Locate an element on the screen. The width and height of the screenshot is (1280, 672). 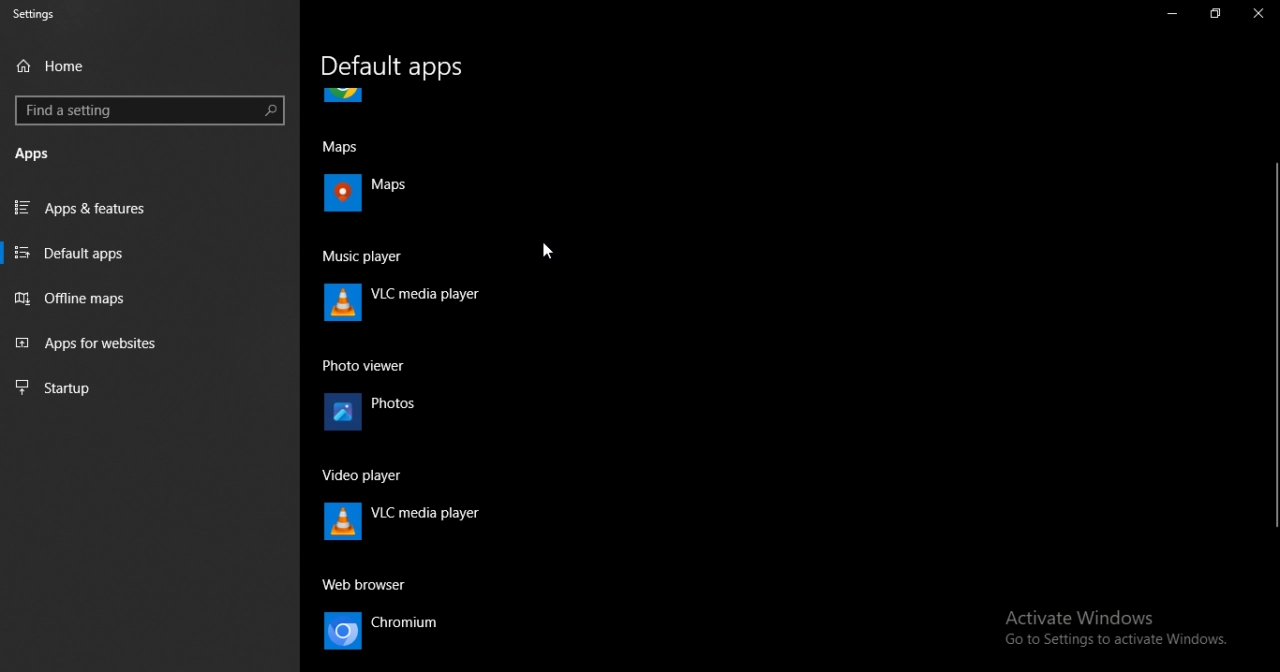
find a settings is located at coordinates (155, 111).